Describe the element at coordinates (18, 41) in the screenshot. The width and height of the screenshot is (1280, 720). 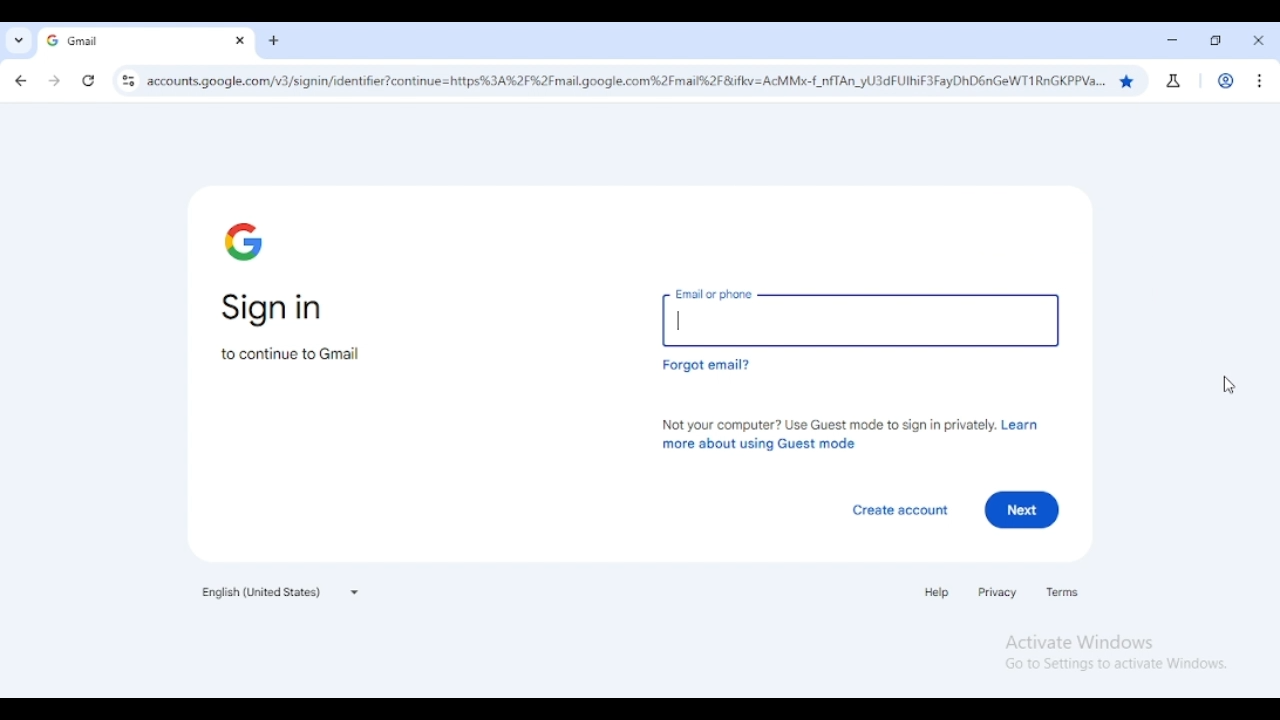
I see `search tabs` at that location.